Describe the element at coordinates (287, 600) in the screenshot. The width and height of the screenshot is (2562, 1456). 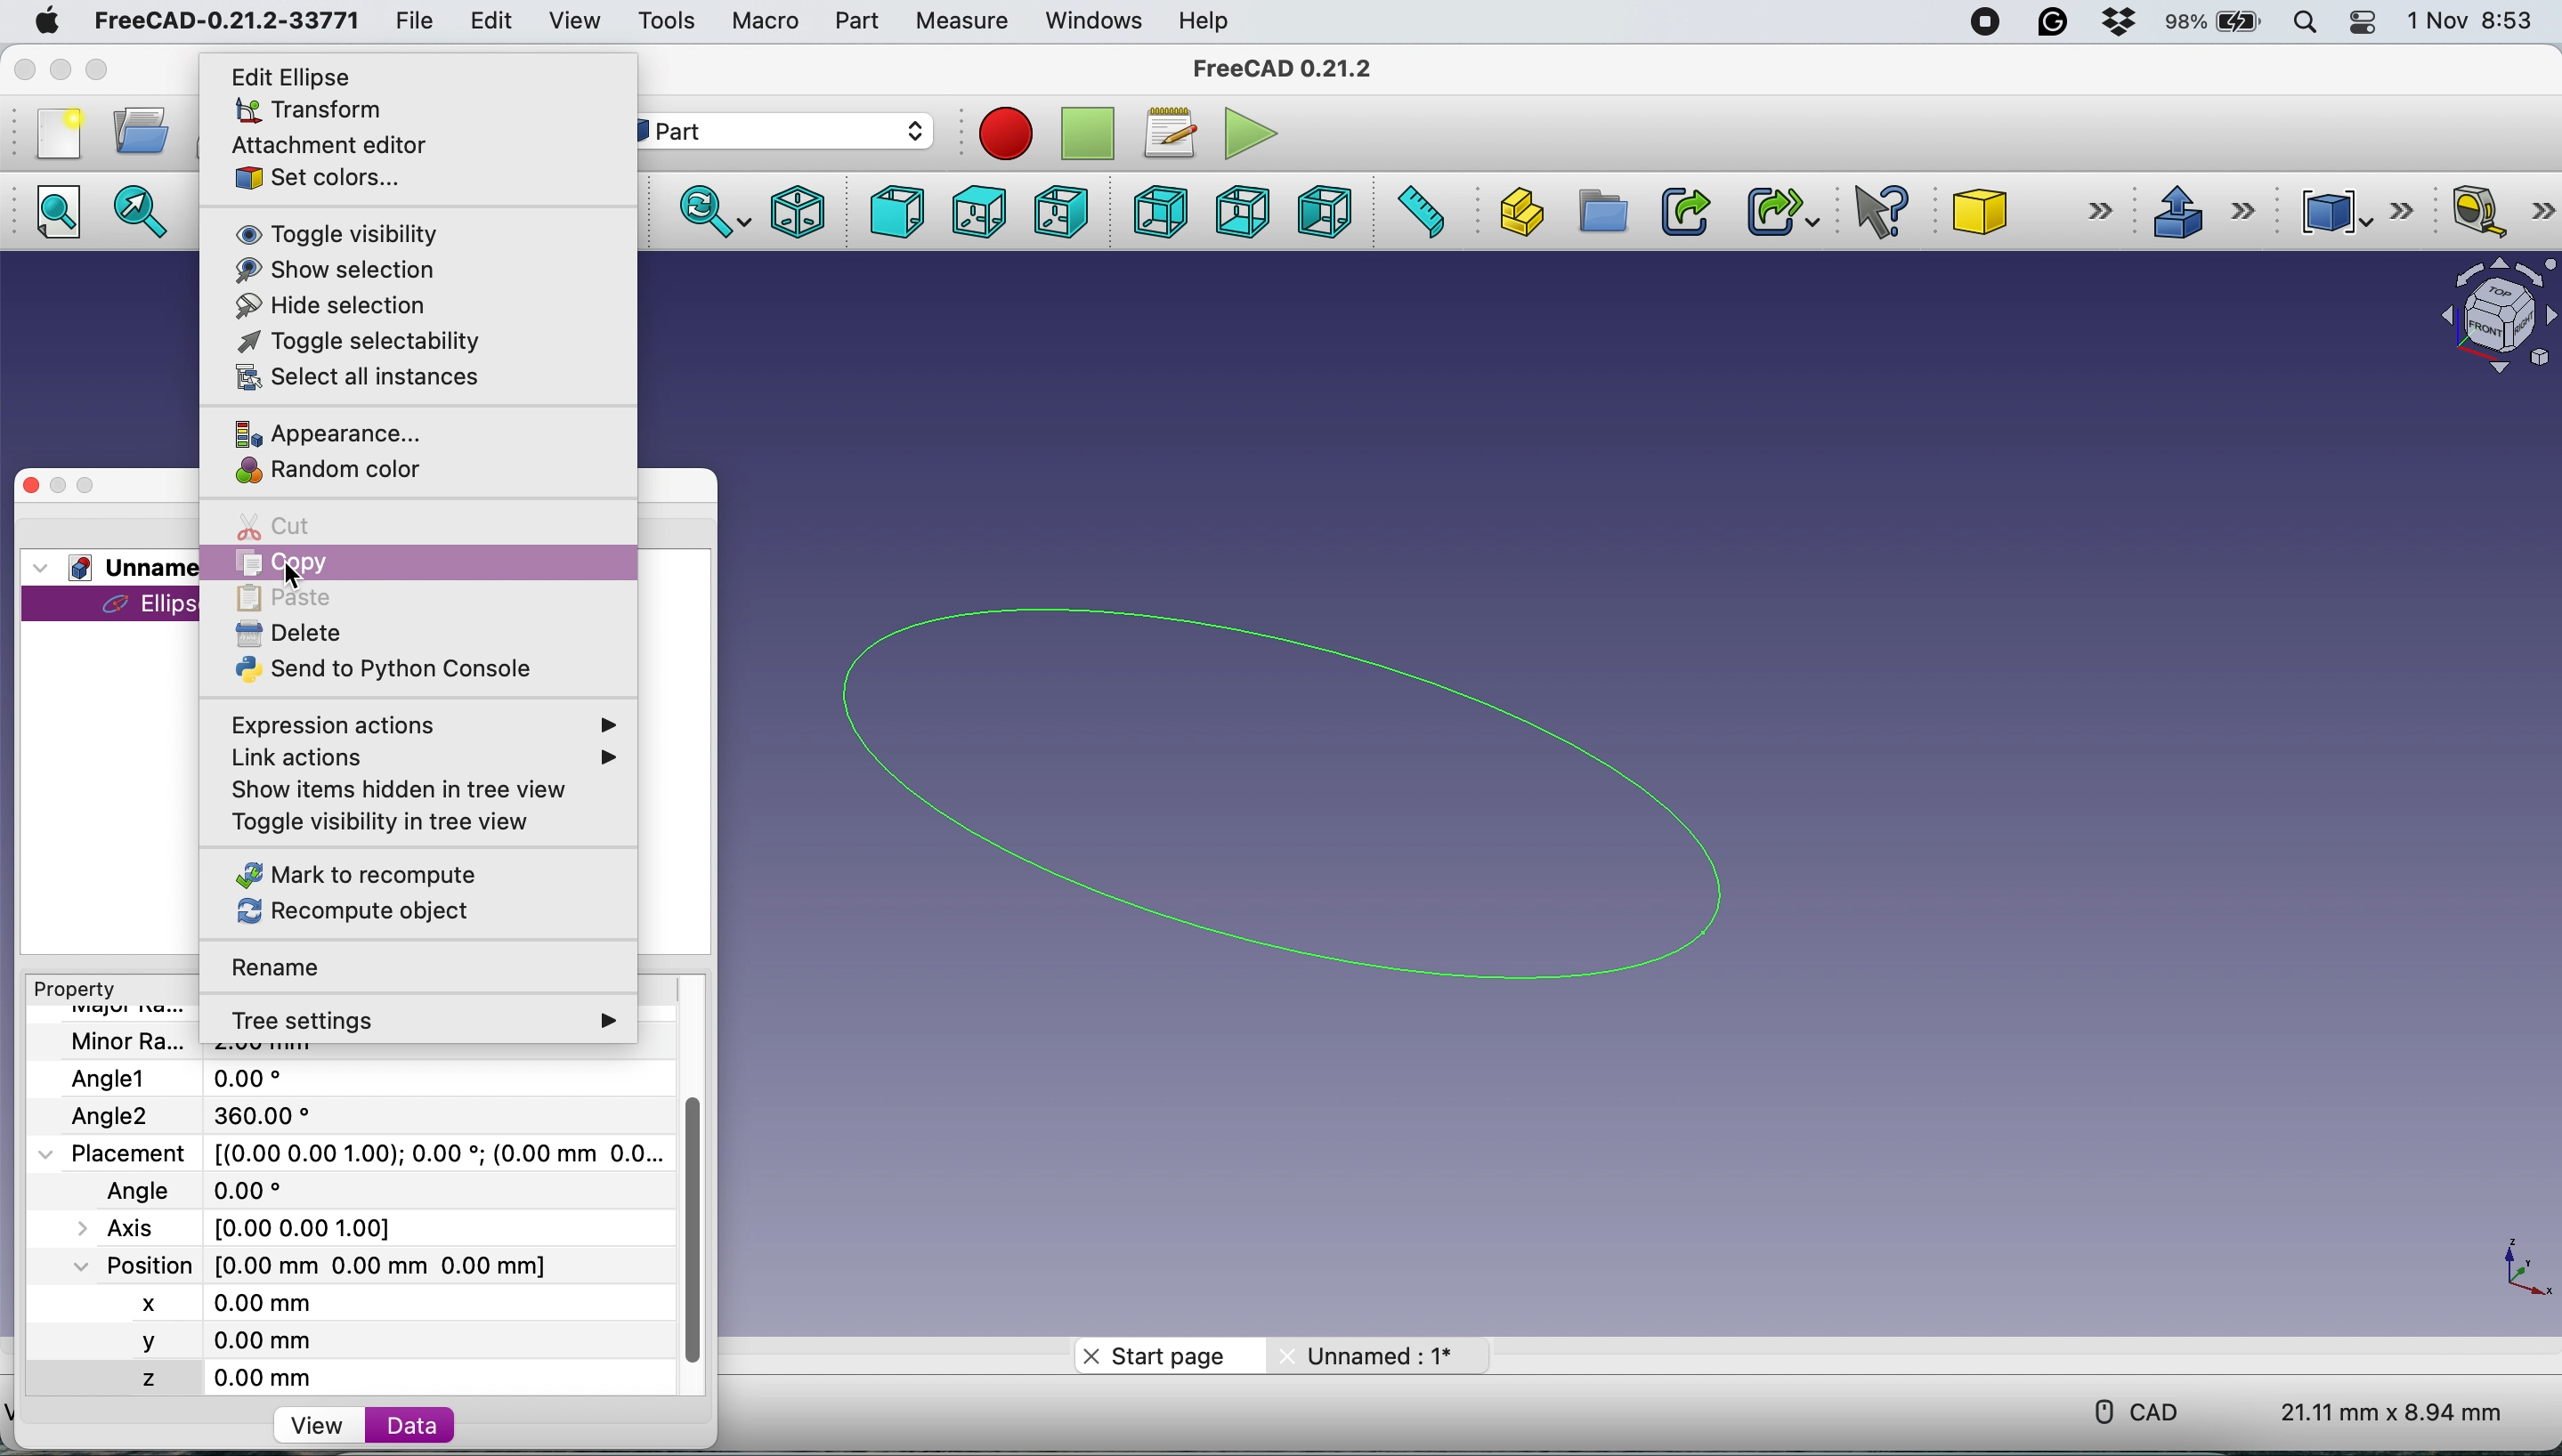
I see `paste` at that location.